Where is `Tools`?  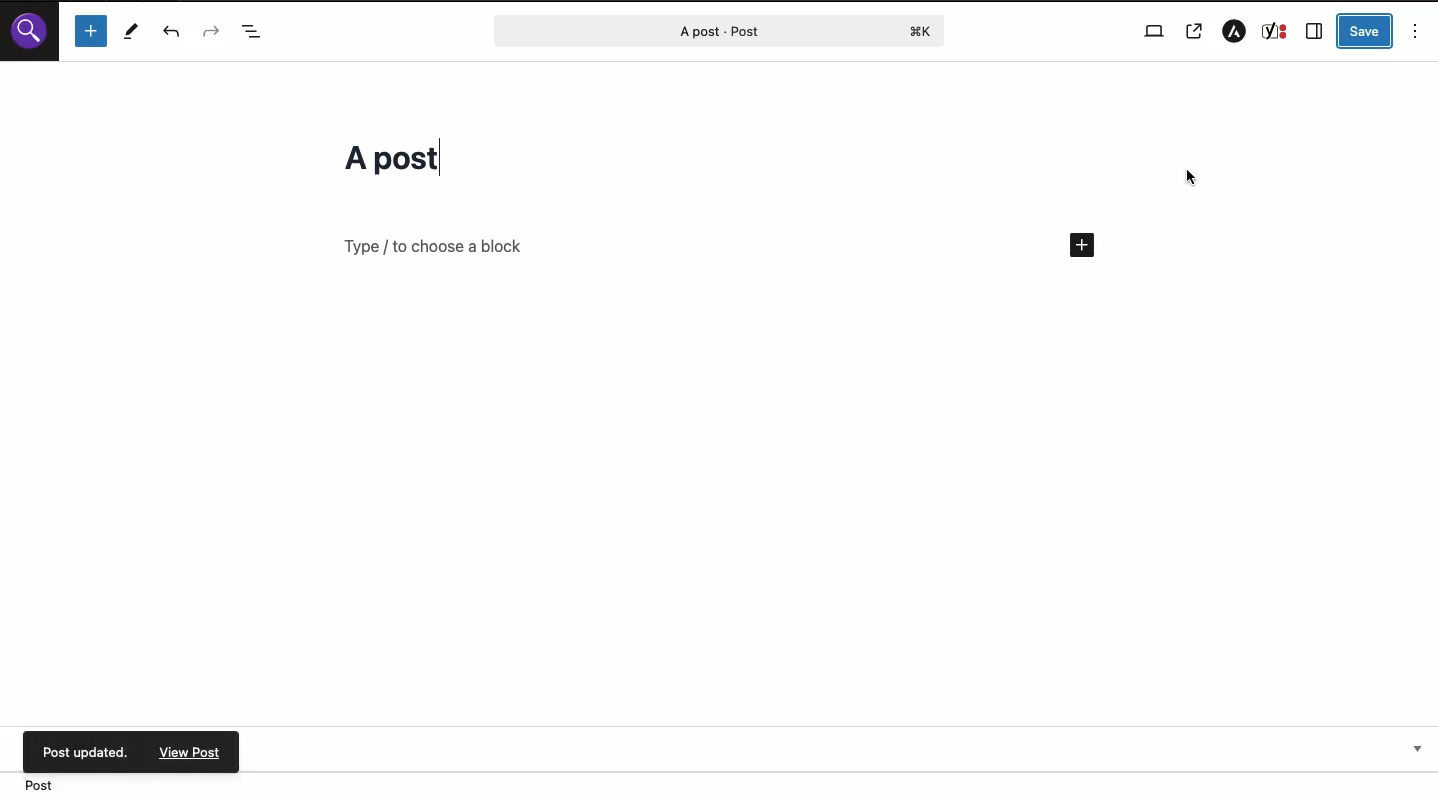
Tools is located at coordinates (133, 31).